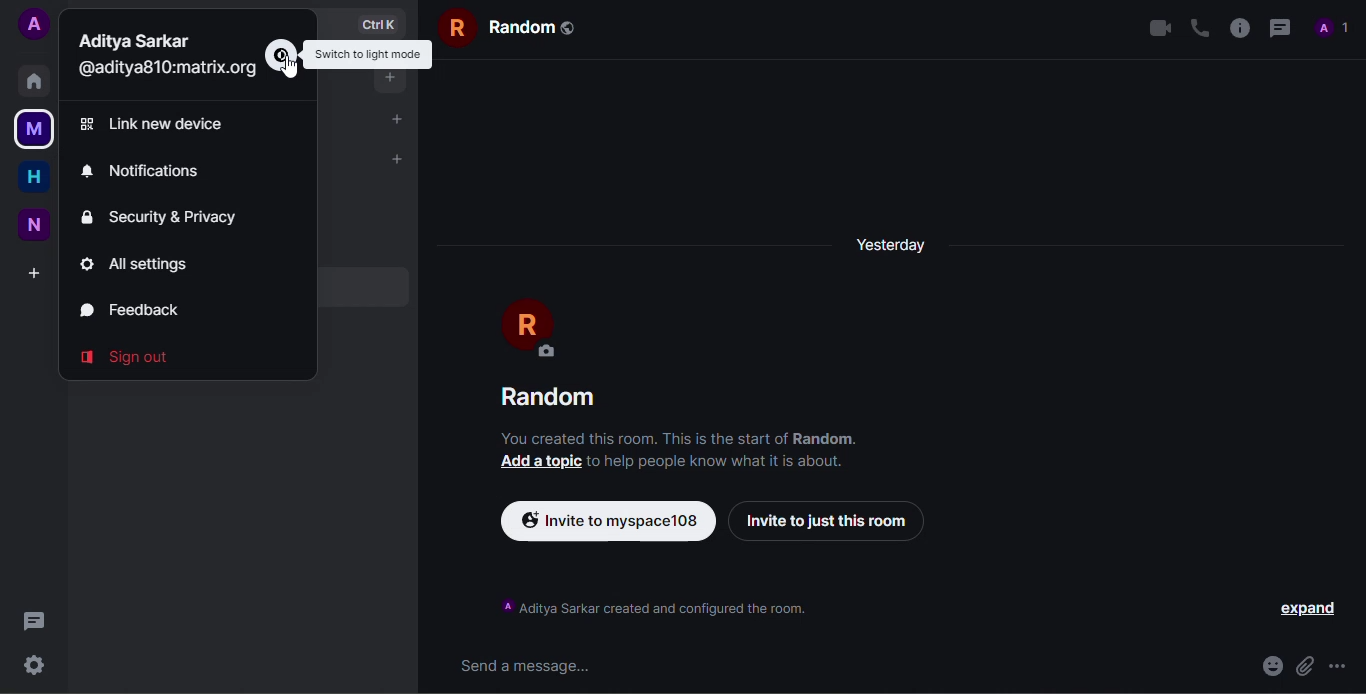 Image resolution: width=1366 pixels, height=694 pixels. I want to click on myspace, so click(34, 130).